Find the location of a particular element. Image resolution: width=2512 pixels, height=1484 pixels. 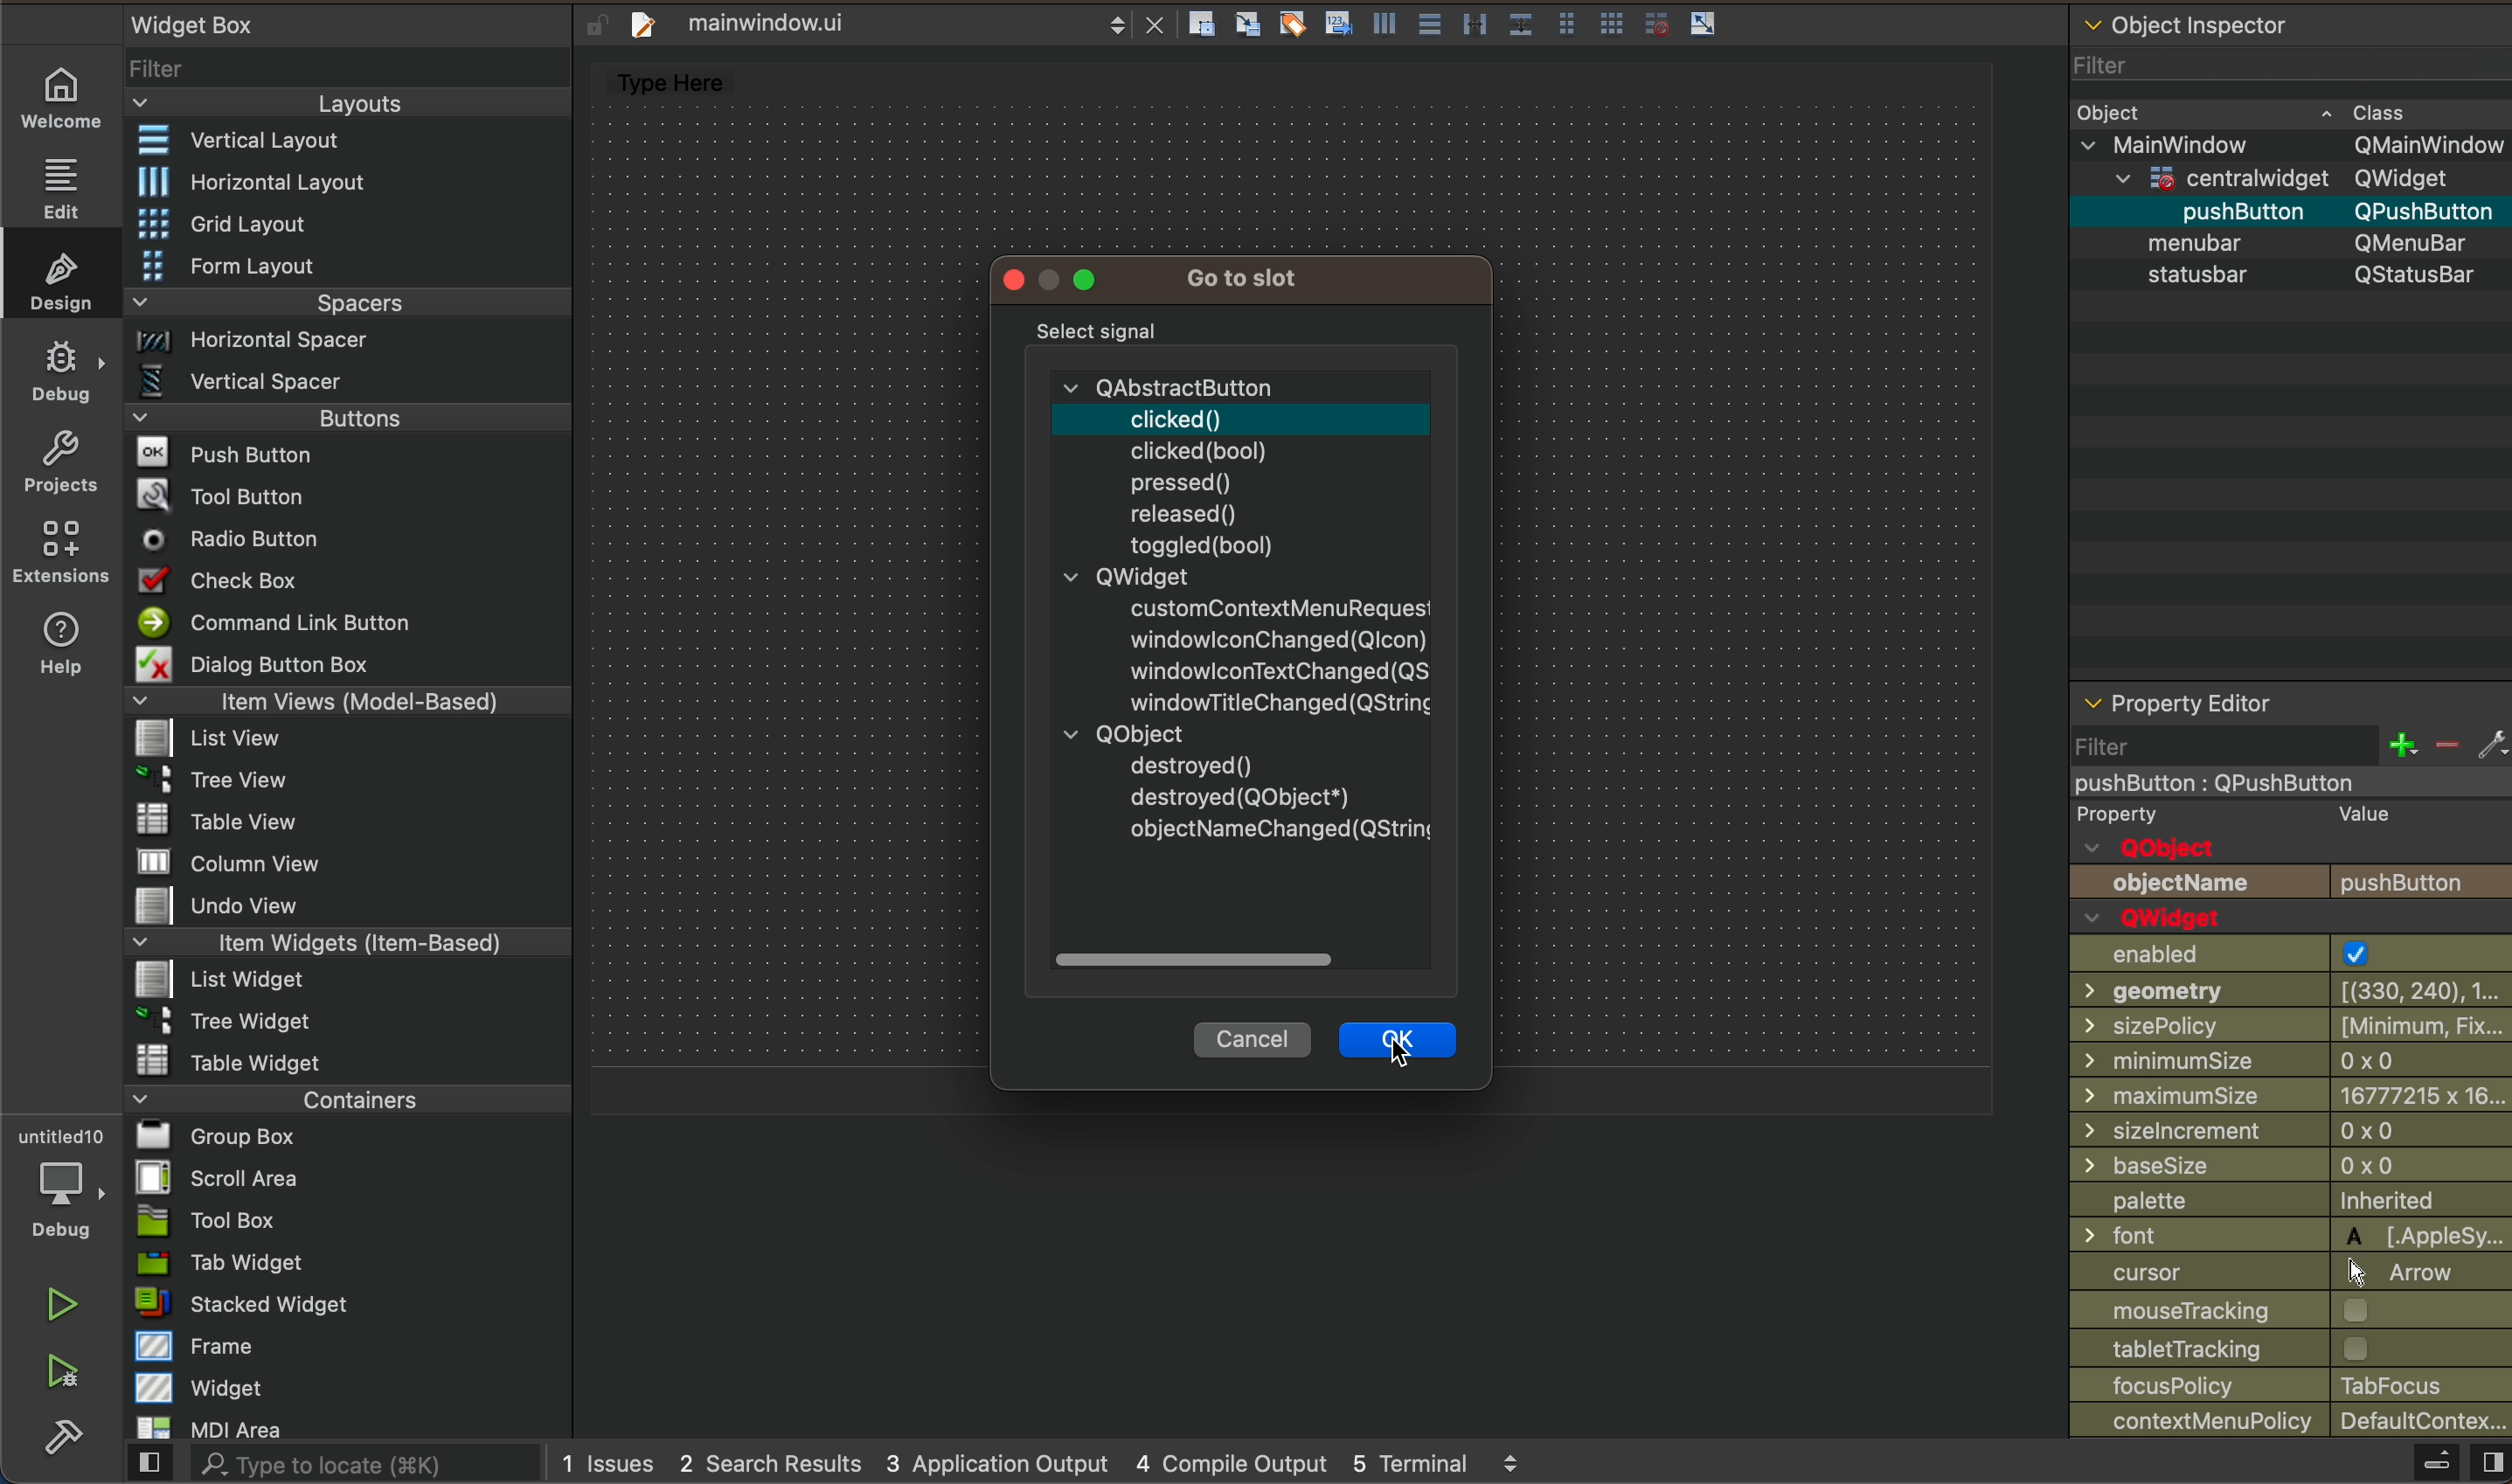

undo view is located at coordinates (350, 906).